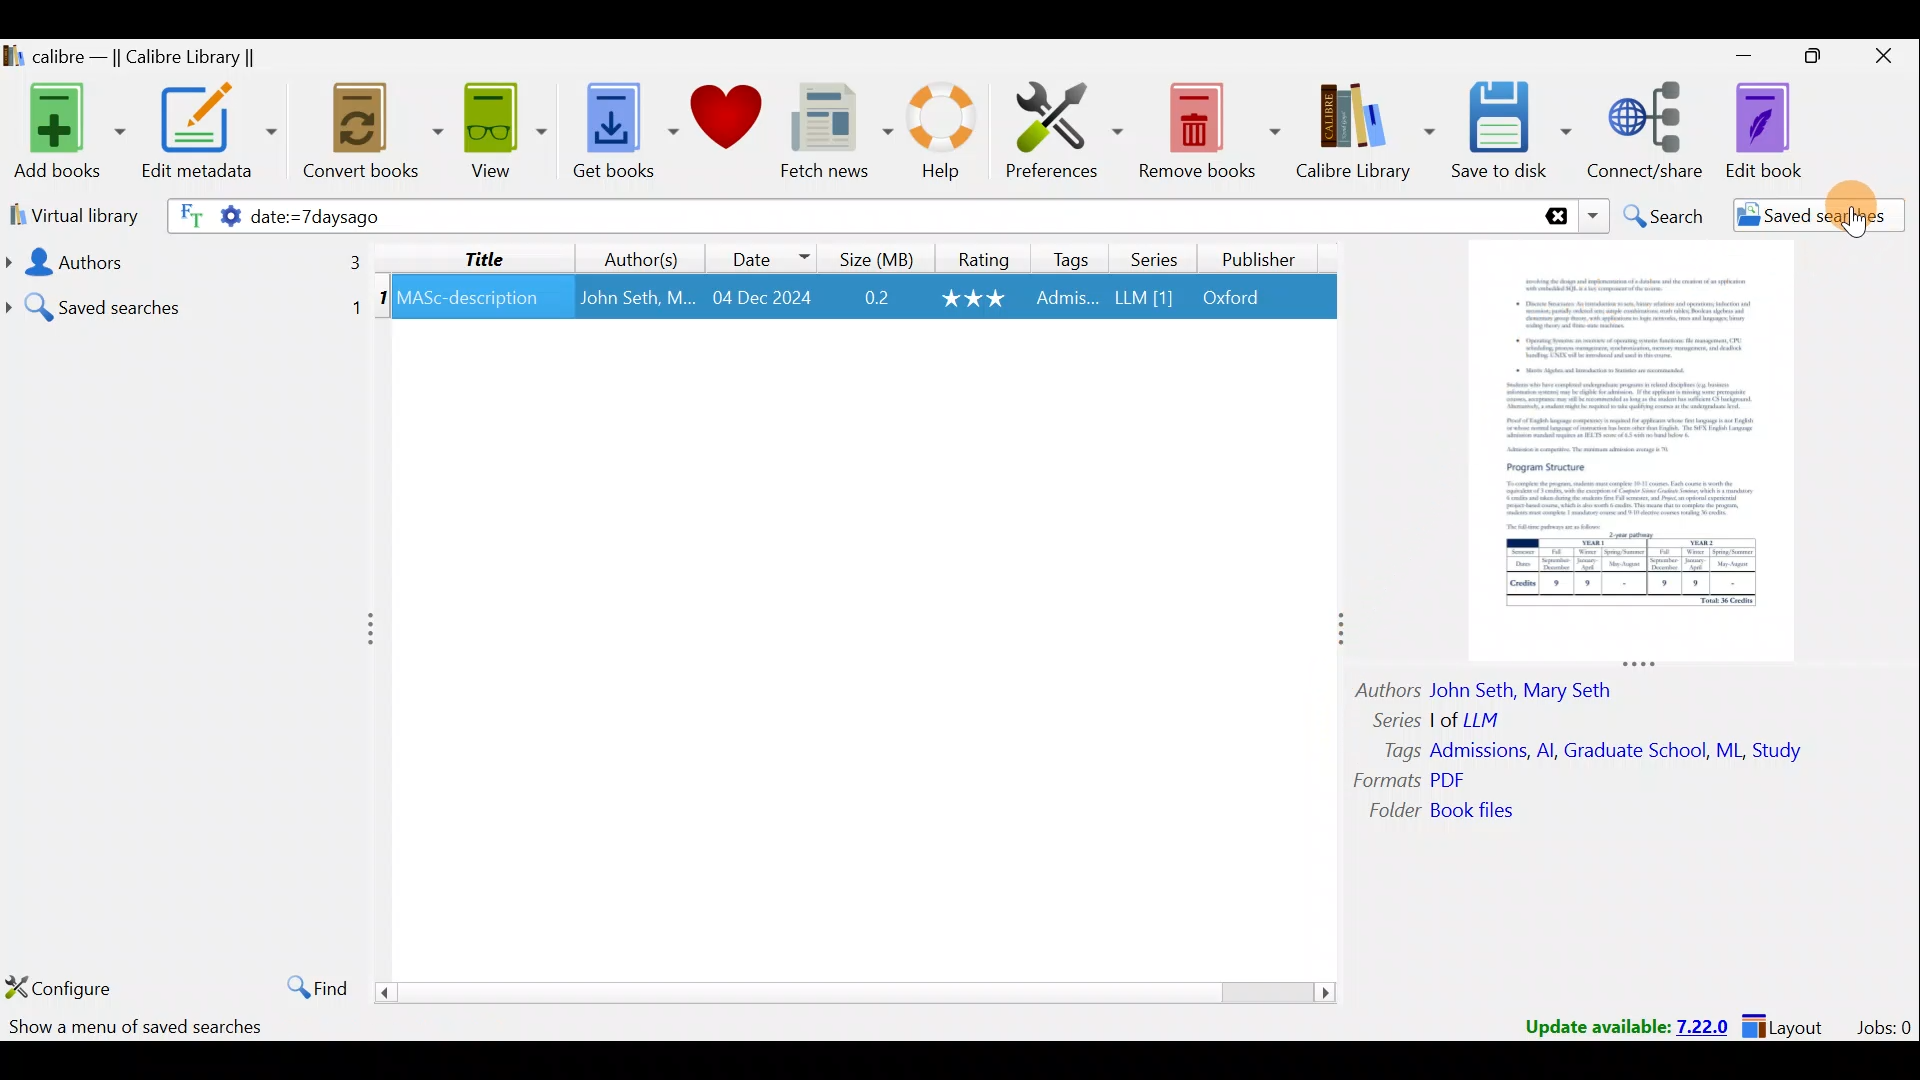 This screenshot has height=1080, width=1920. Describe the element at coordinates (1446, 718) in the screenshot. I see `Series | of LLM` at that location.